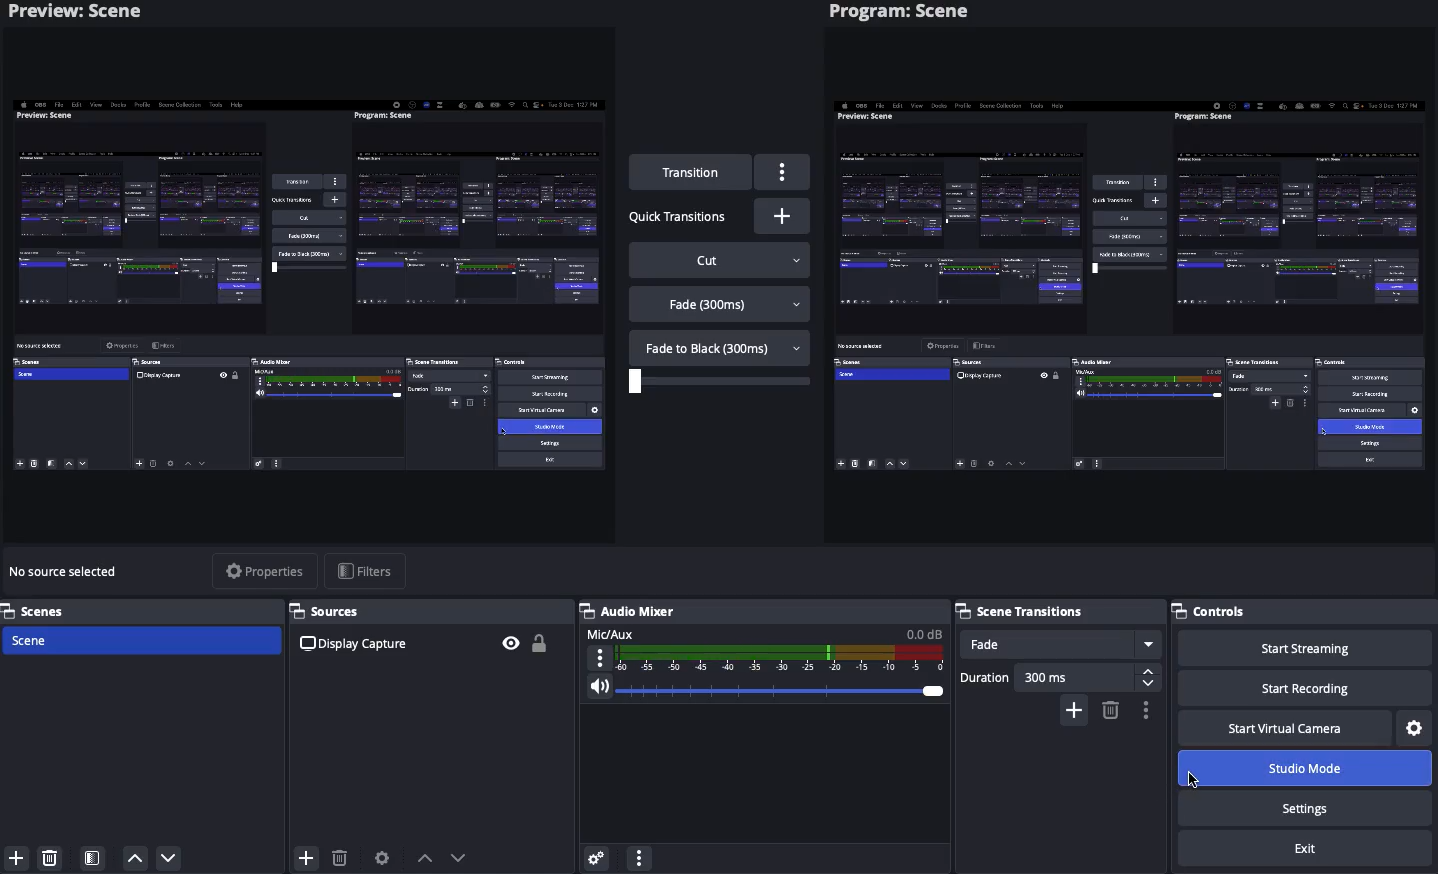 The width and height of the screenshot is (1438, 874). Describe the element at coordinates (1304, 611) in the screenshot. I see `Controls` at that location.